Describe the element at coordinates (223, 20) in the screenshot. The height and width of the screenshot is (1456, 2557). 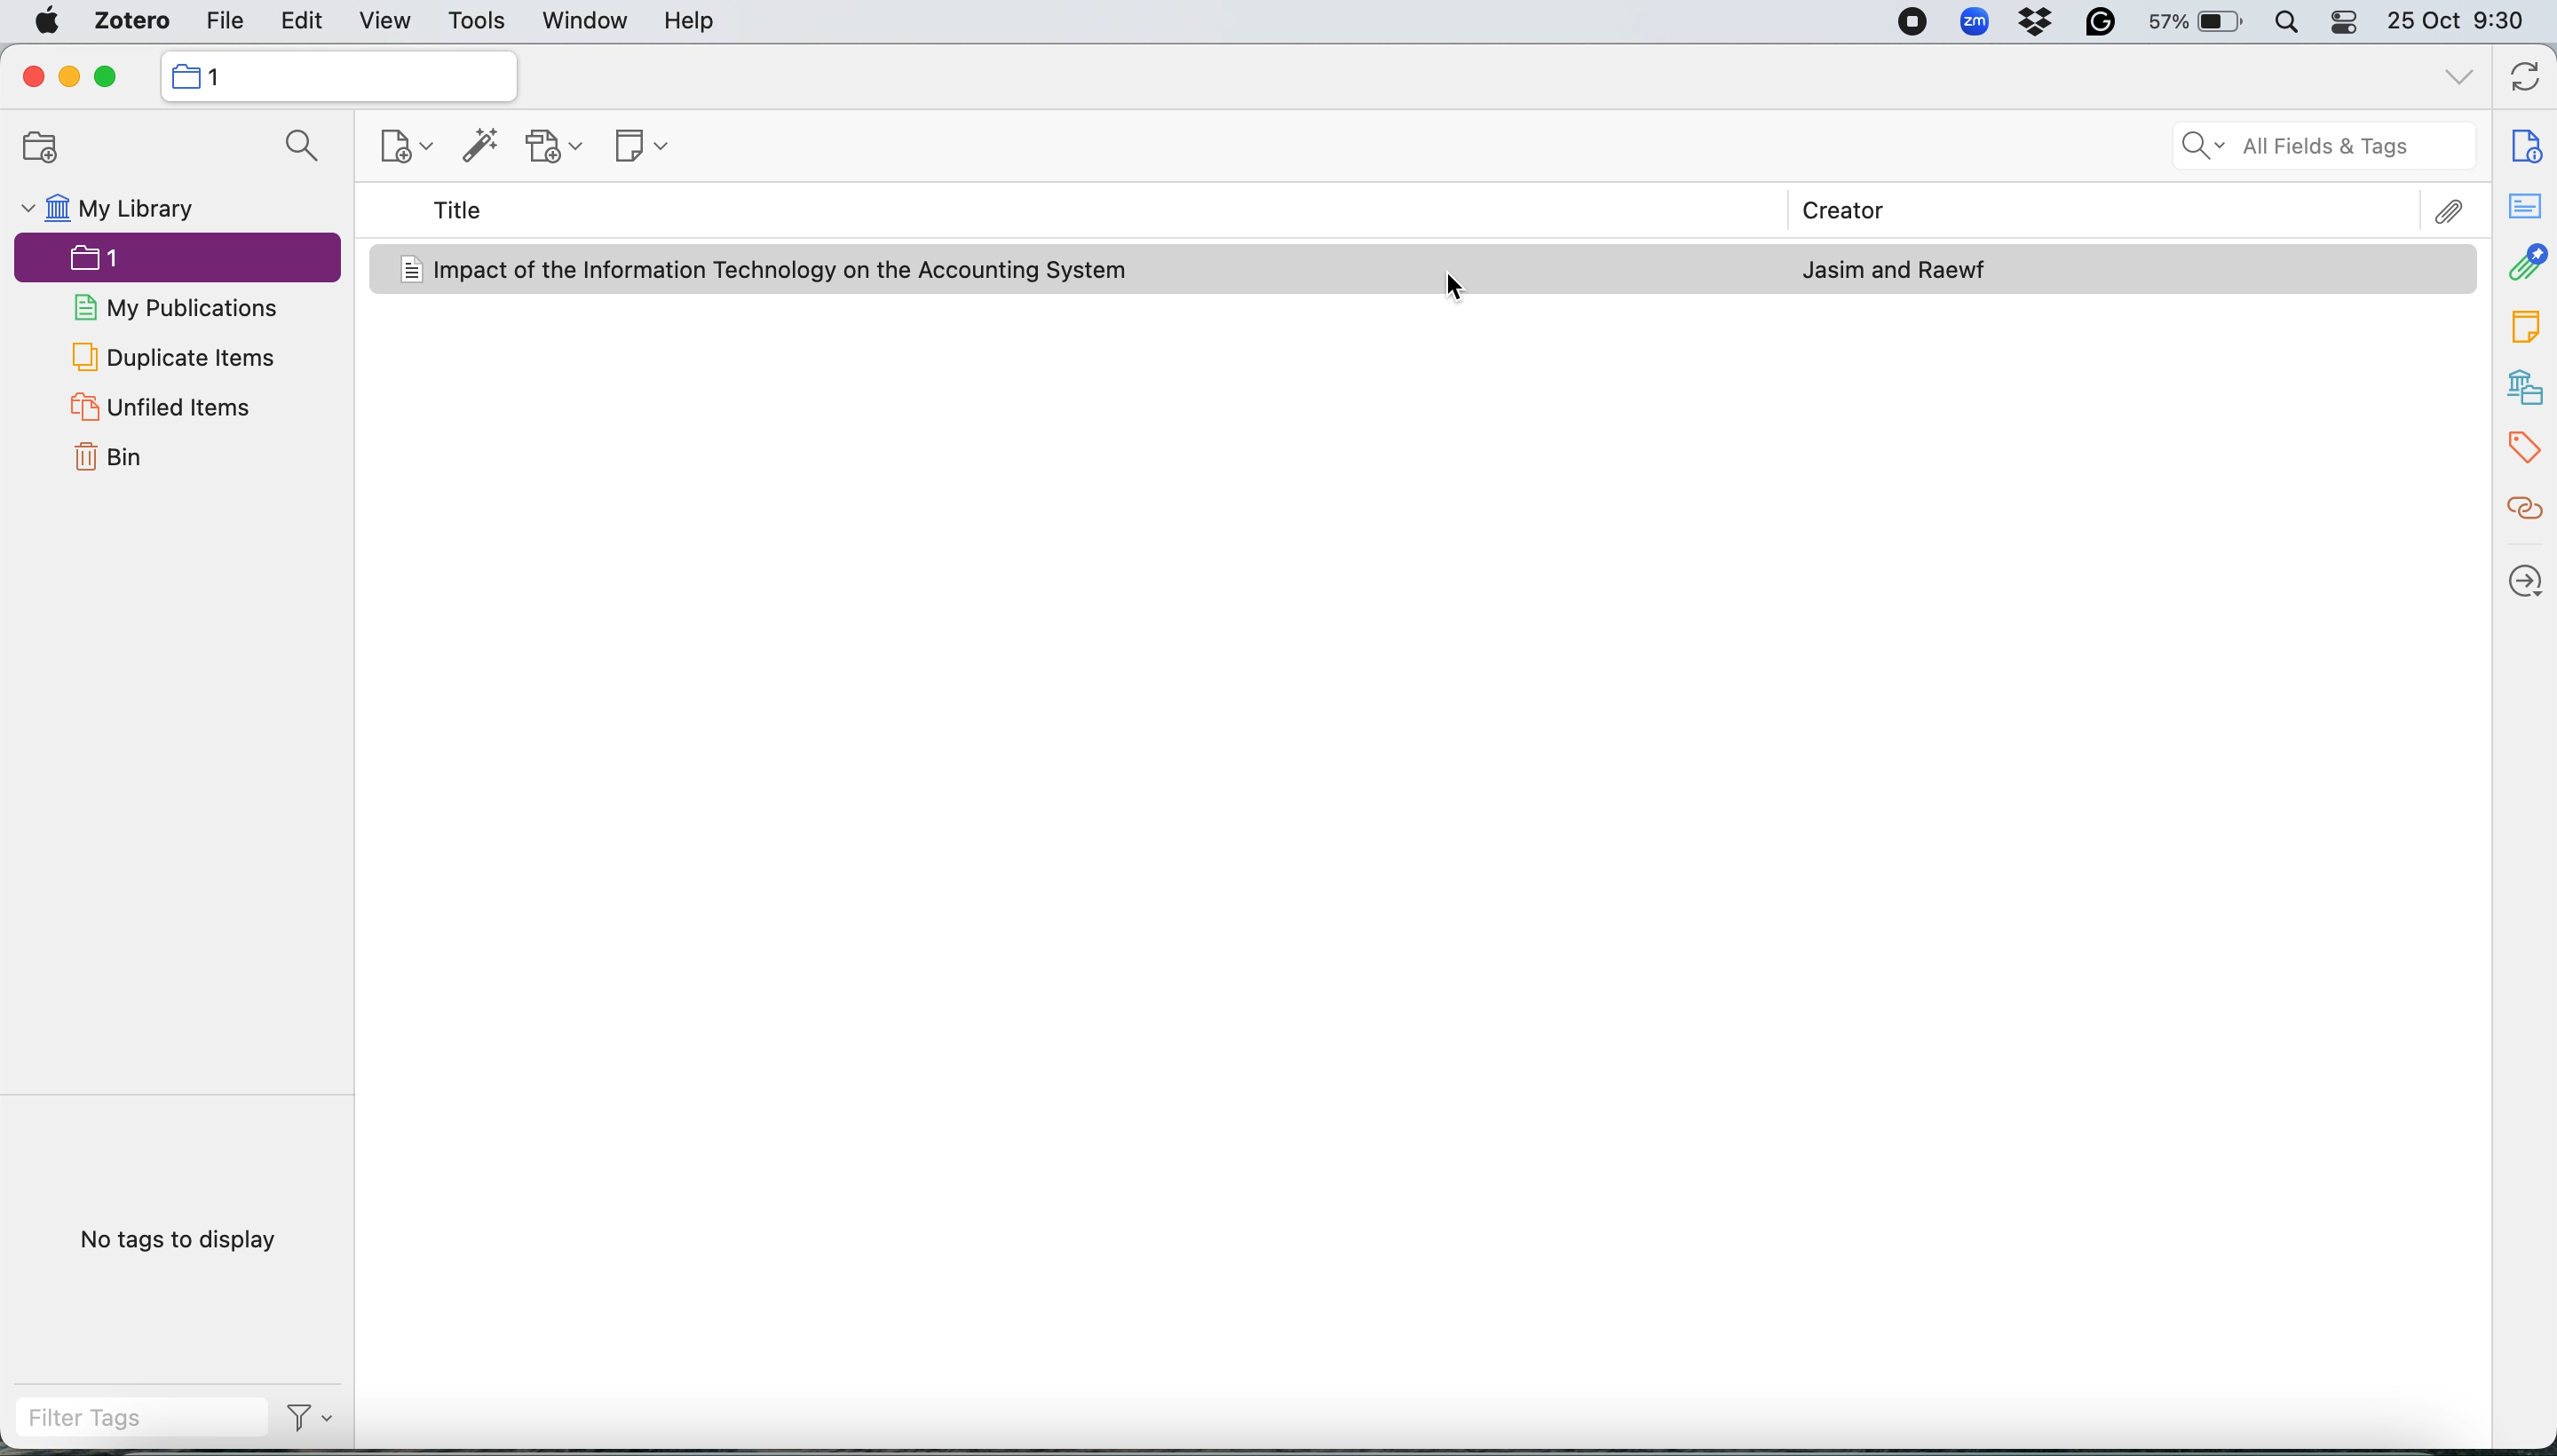
I see `file` at that location.